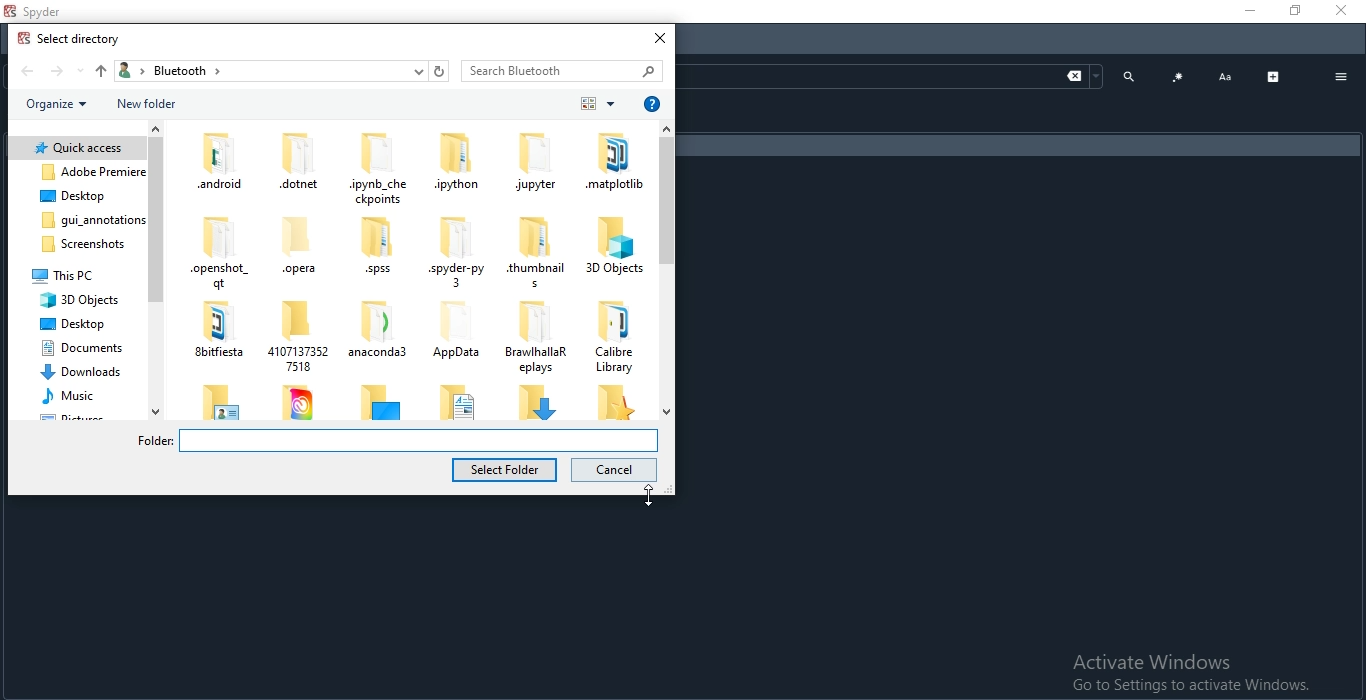  I want to click on folder, so click(296, 334).